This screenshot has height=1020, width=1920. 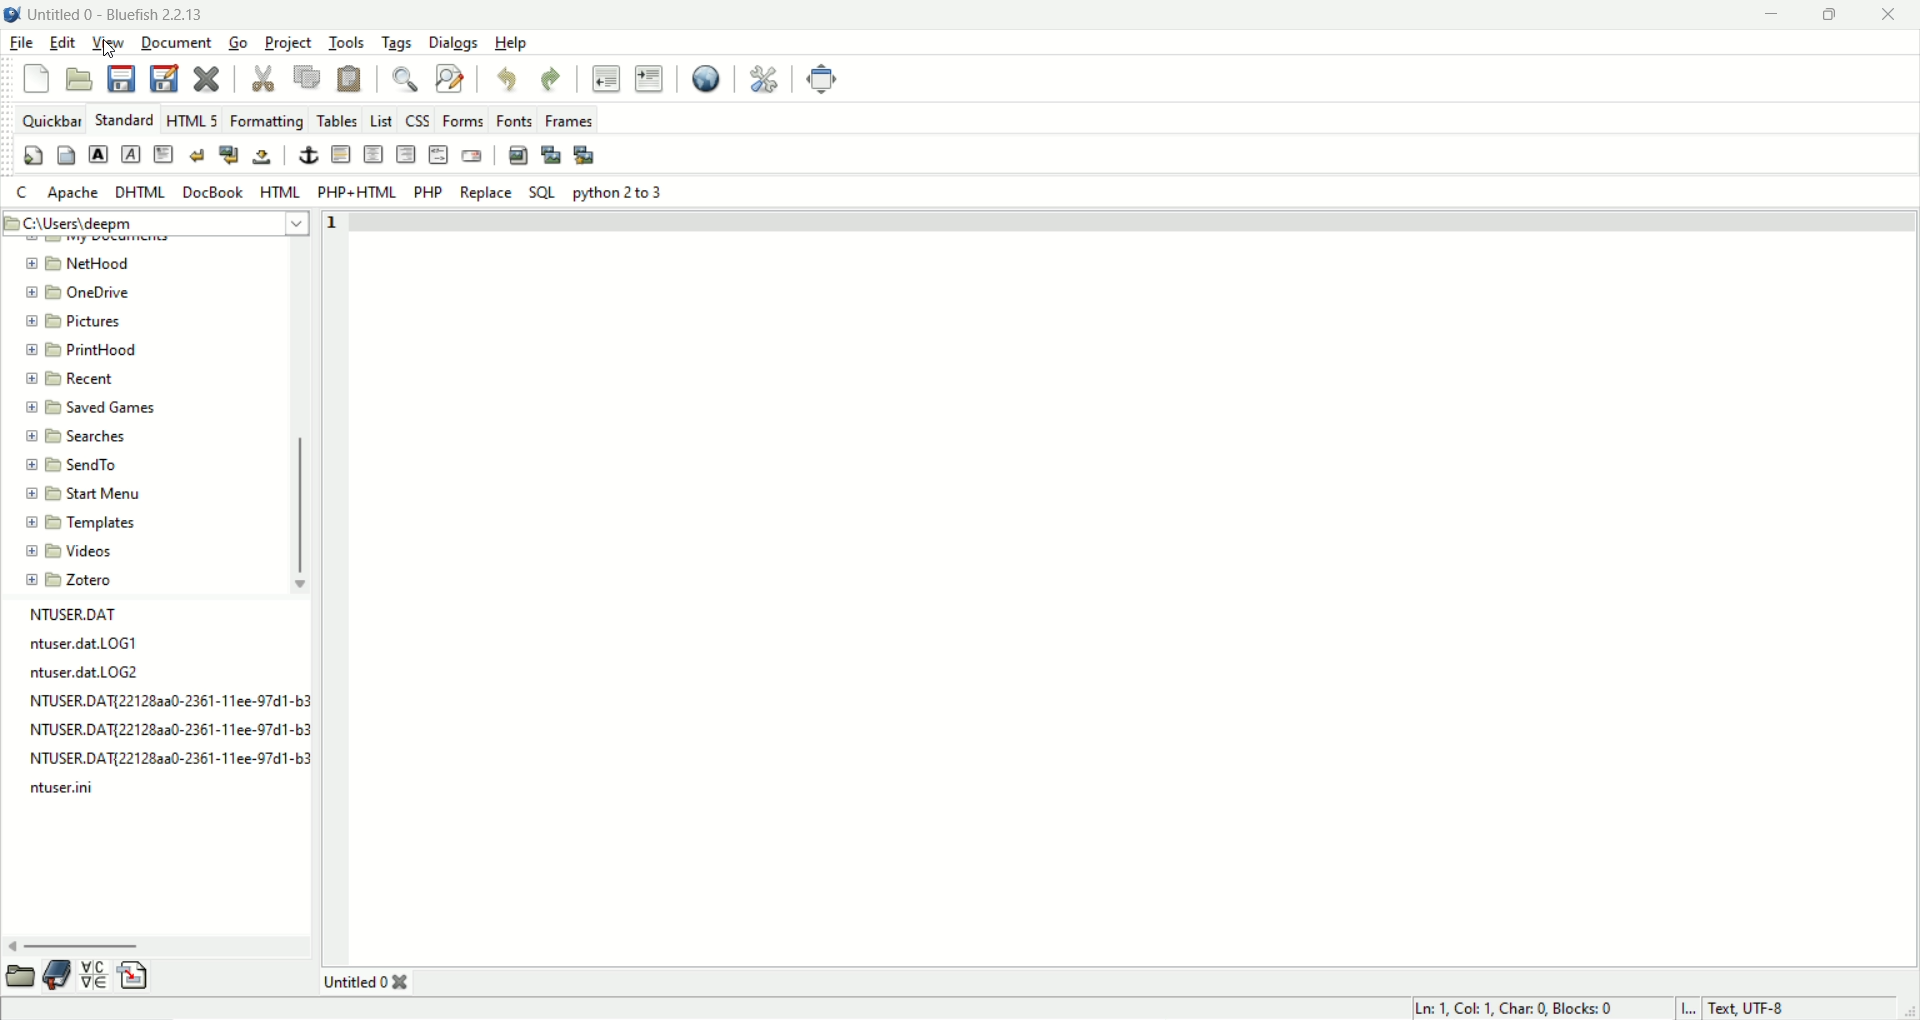 What do you see at coordinates (94, 974) in the screenshot?
I see `insert special character` at bounding box center [94, 974].